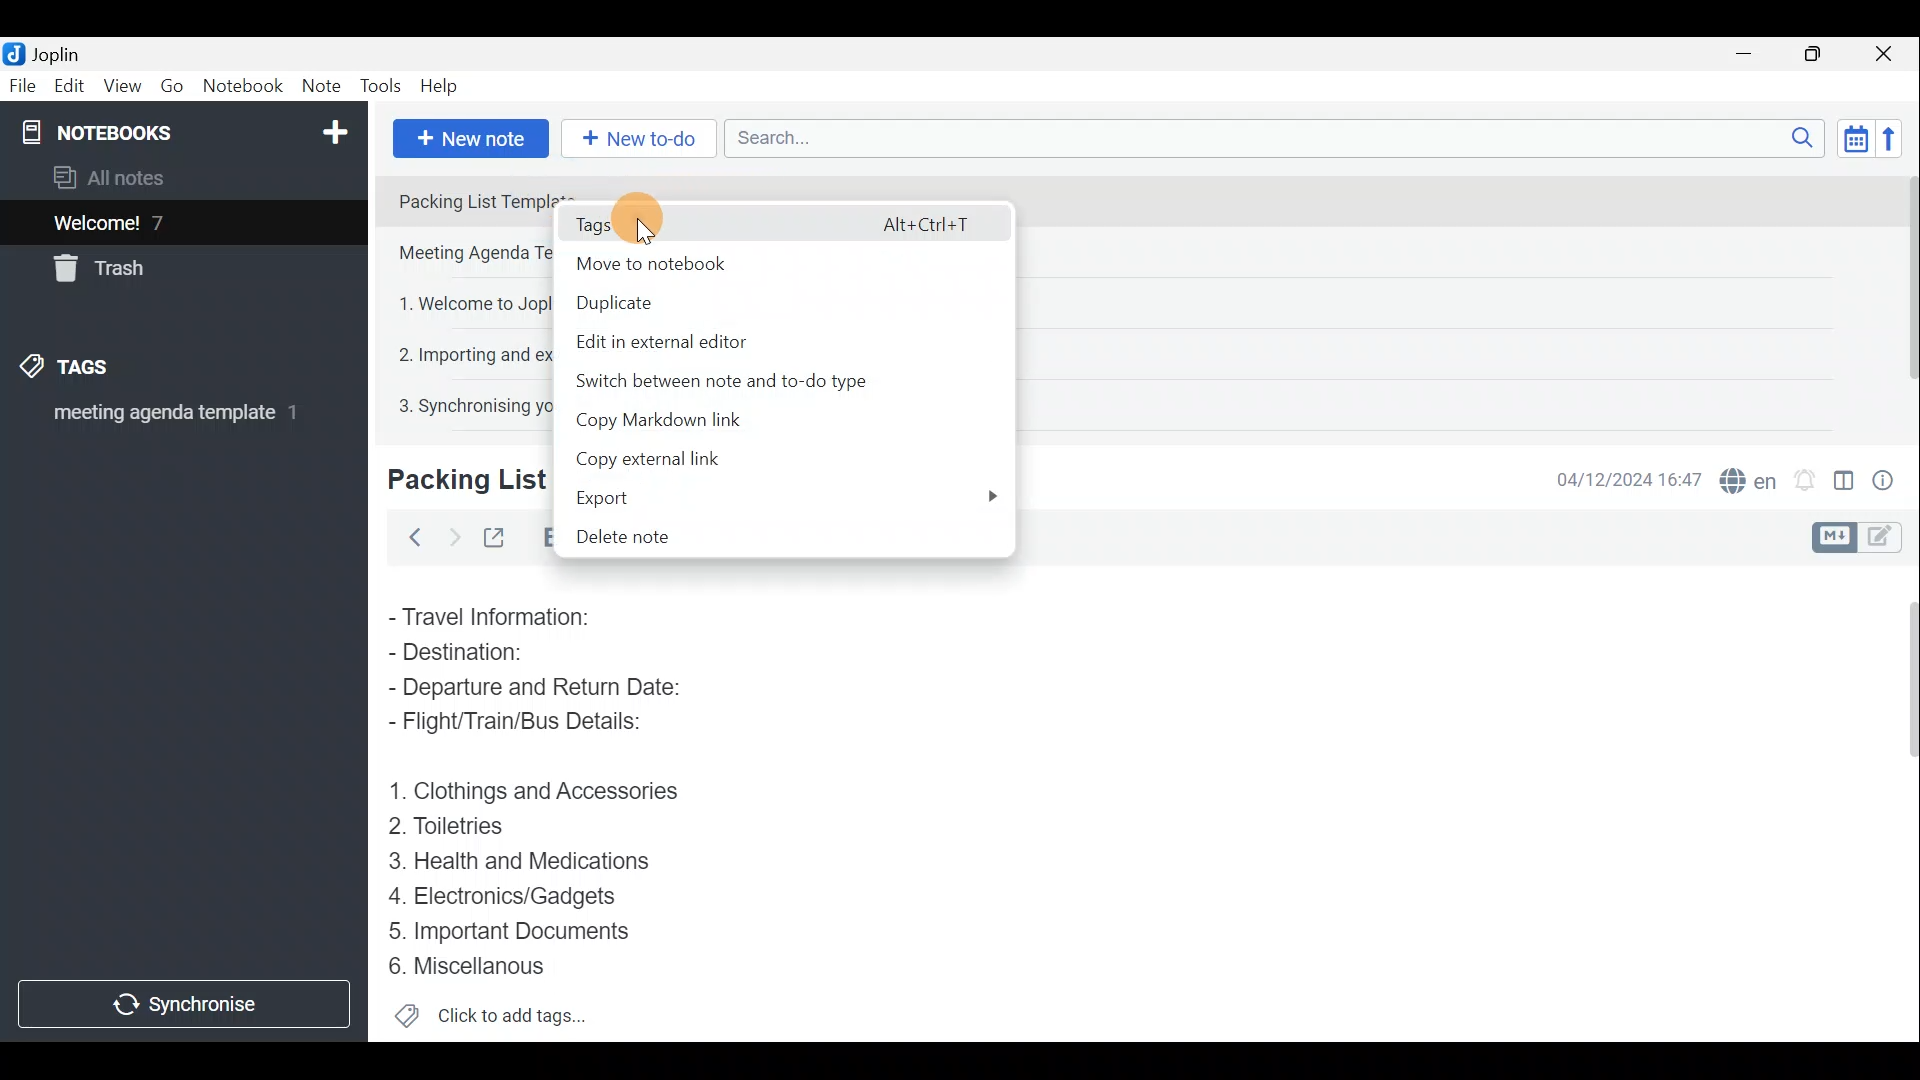 The width and height of the screenshot is (1920, 1080). I want to click on Spell checker, so click(1743, 477).